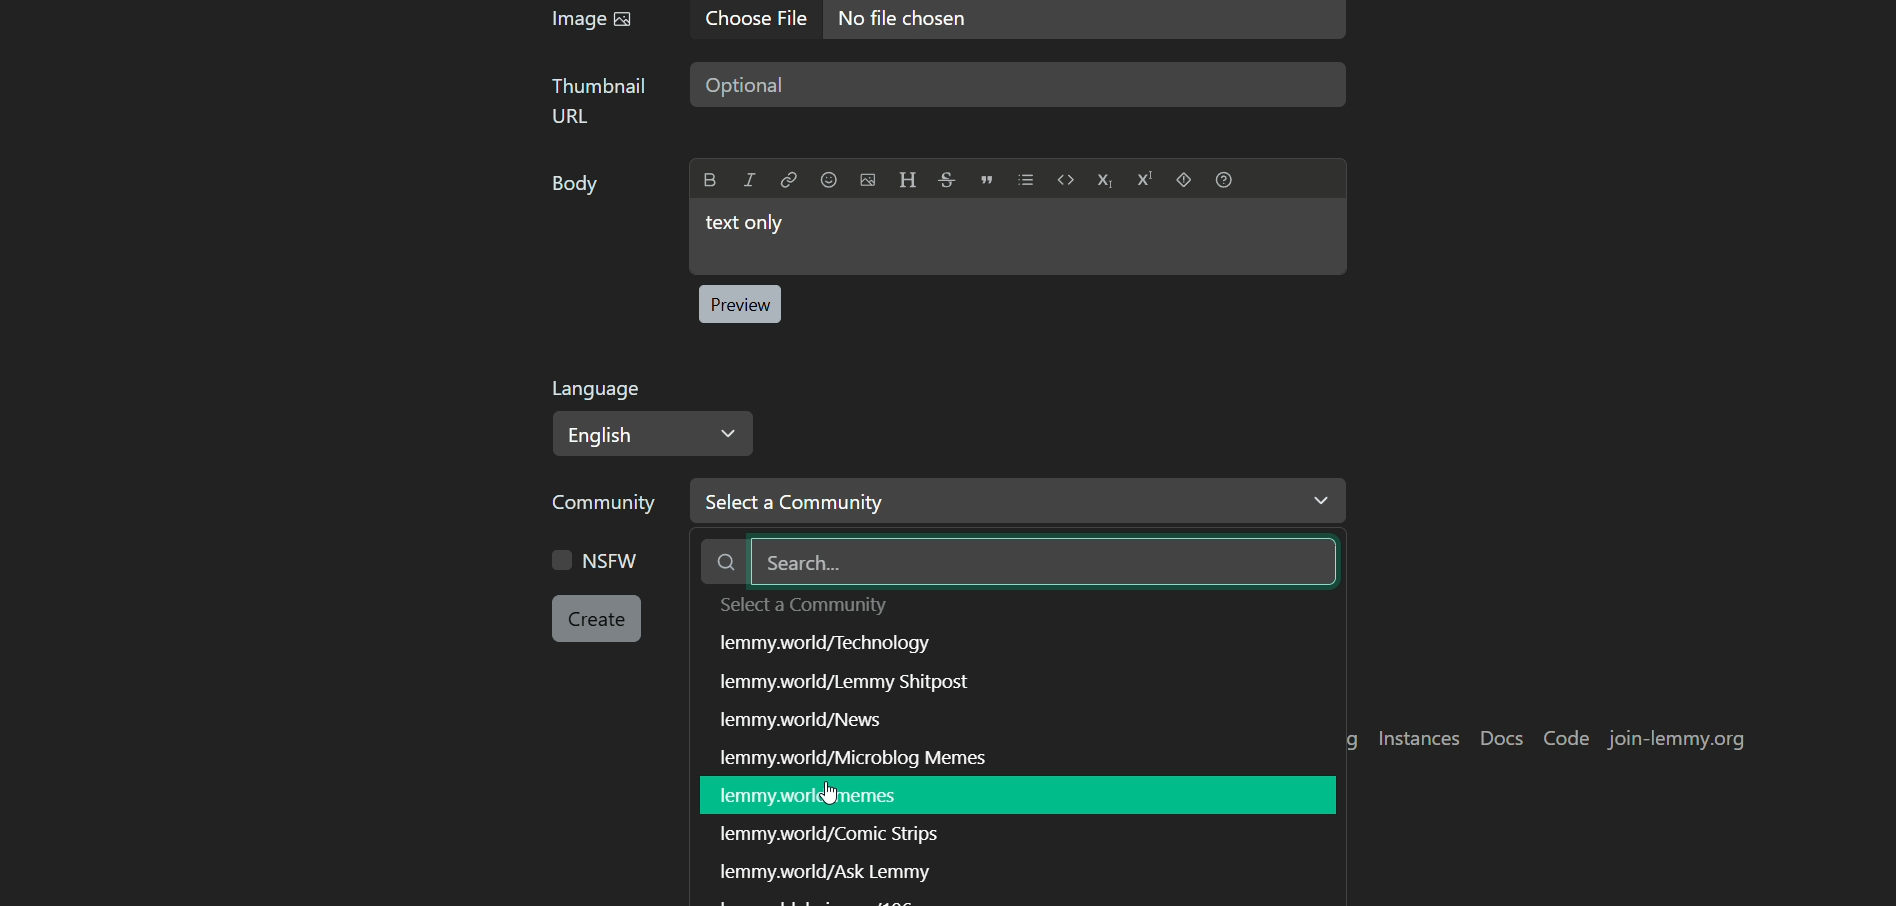  I want to click on text, so click(811, 722).